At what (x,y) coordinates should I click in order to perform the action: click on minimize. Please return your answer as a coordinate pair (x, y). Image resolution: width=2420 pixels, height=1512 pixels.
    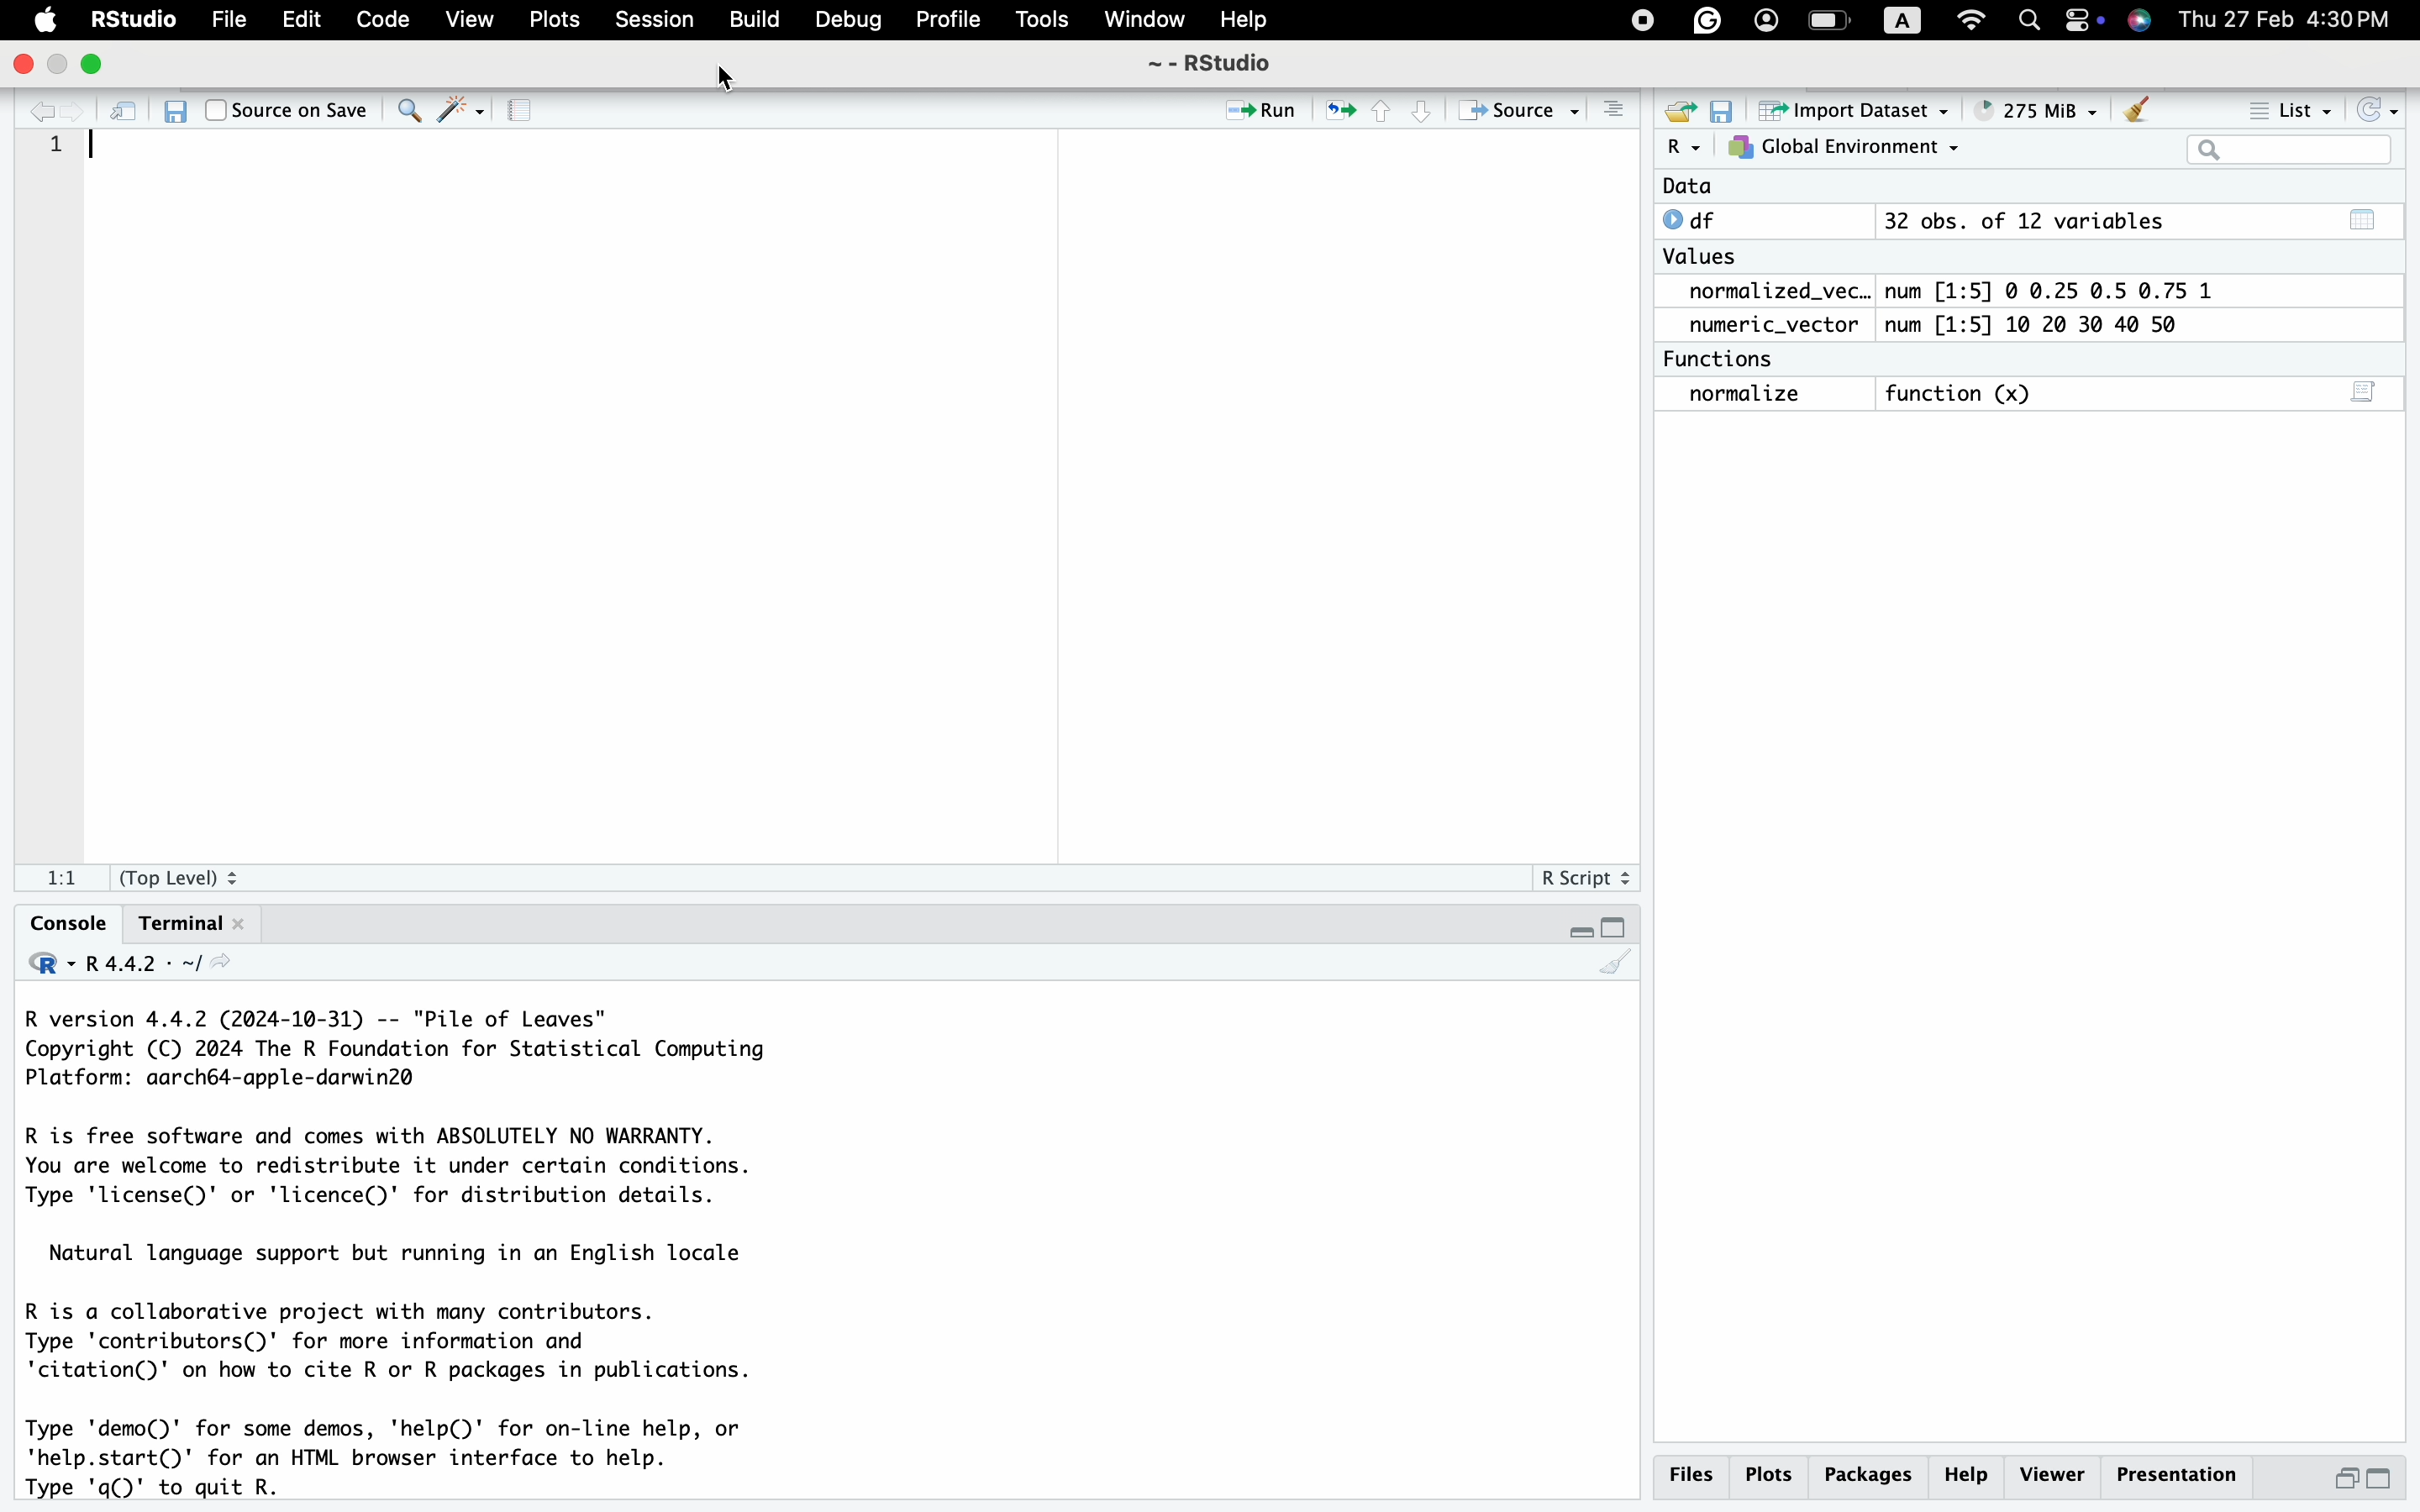
    Looking at the image, I should click on (1572, 923).